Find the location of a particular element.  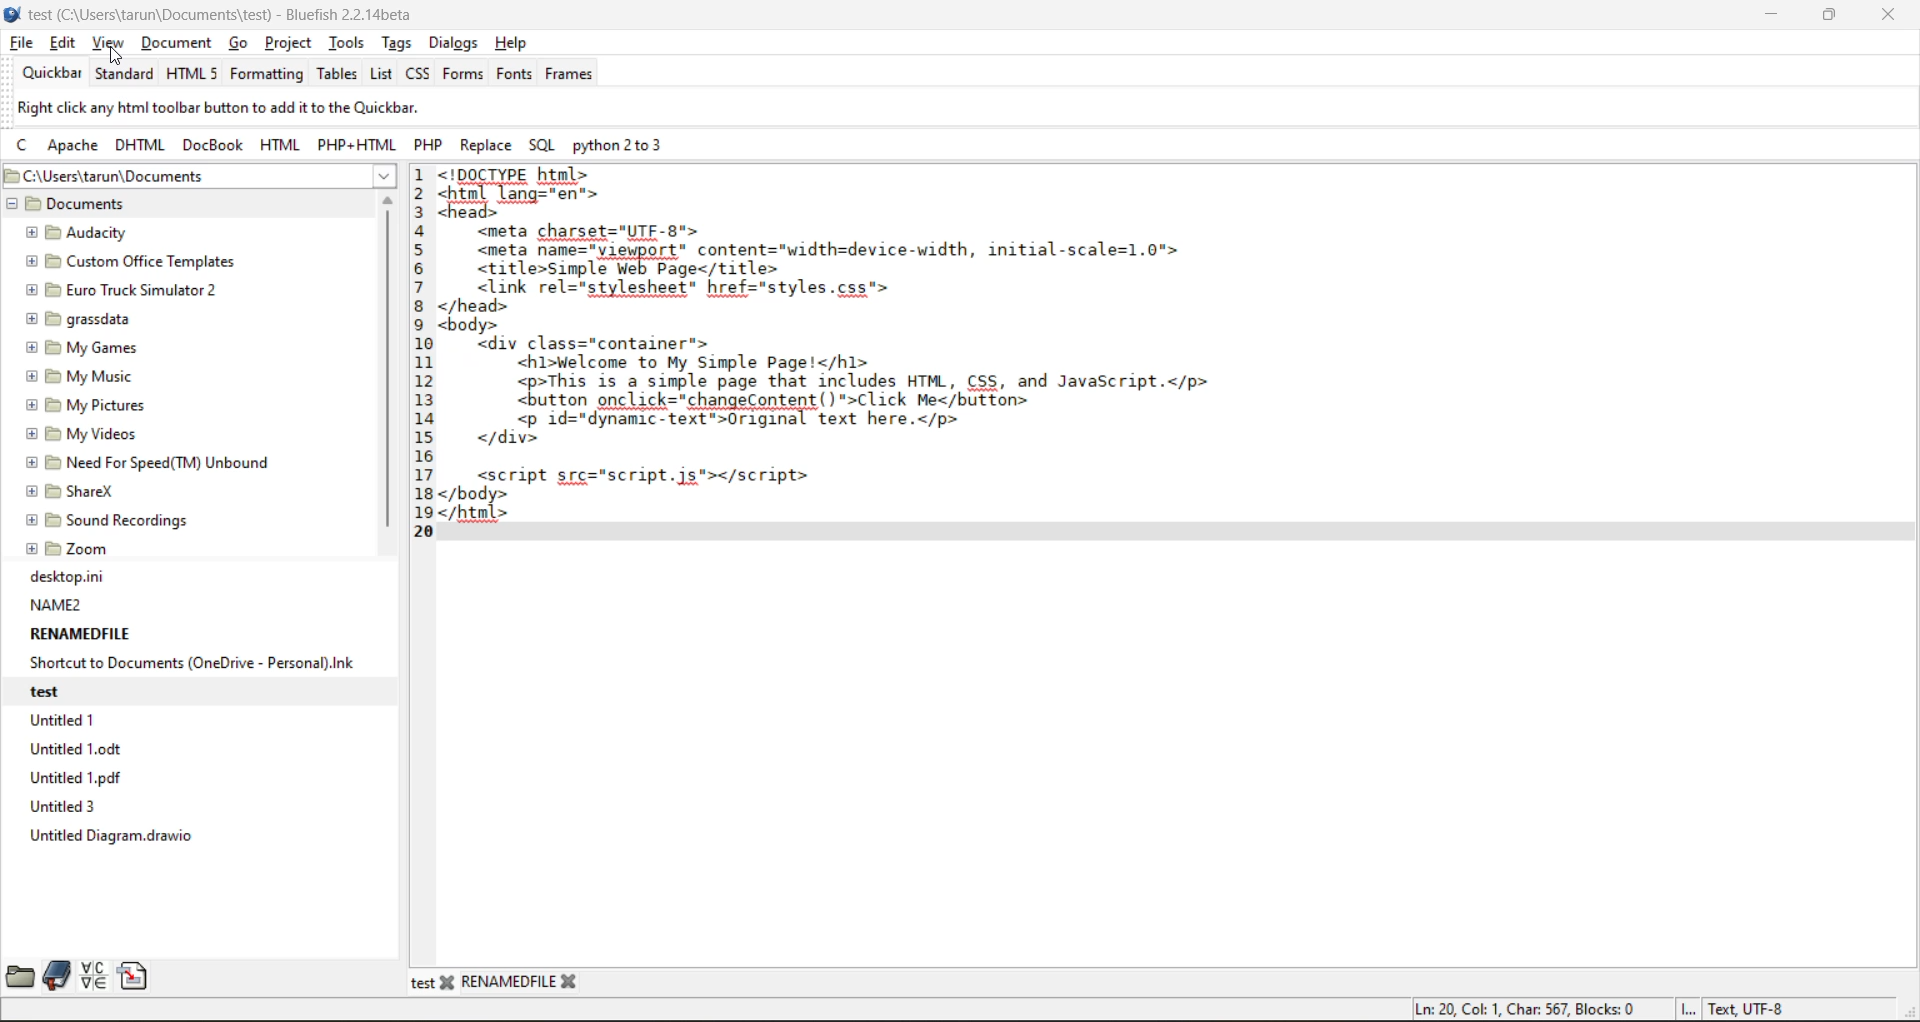

list is located at coordinates (383, 75).